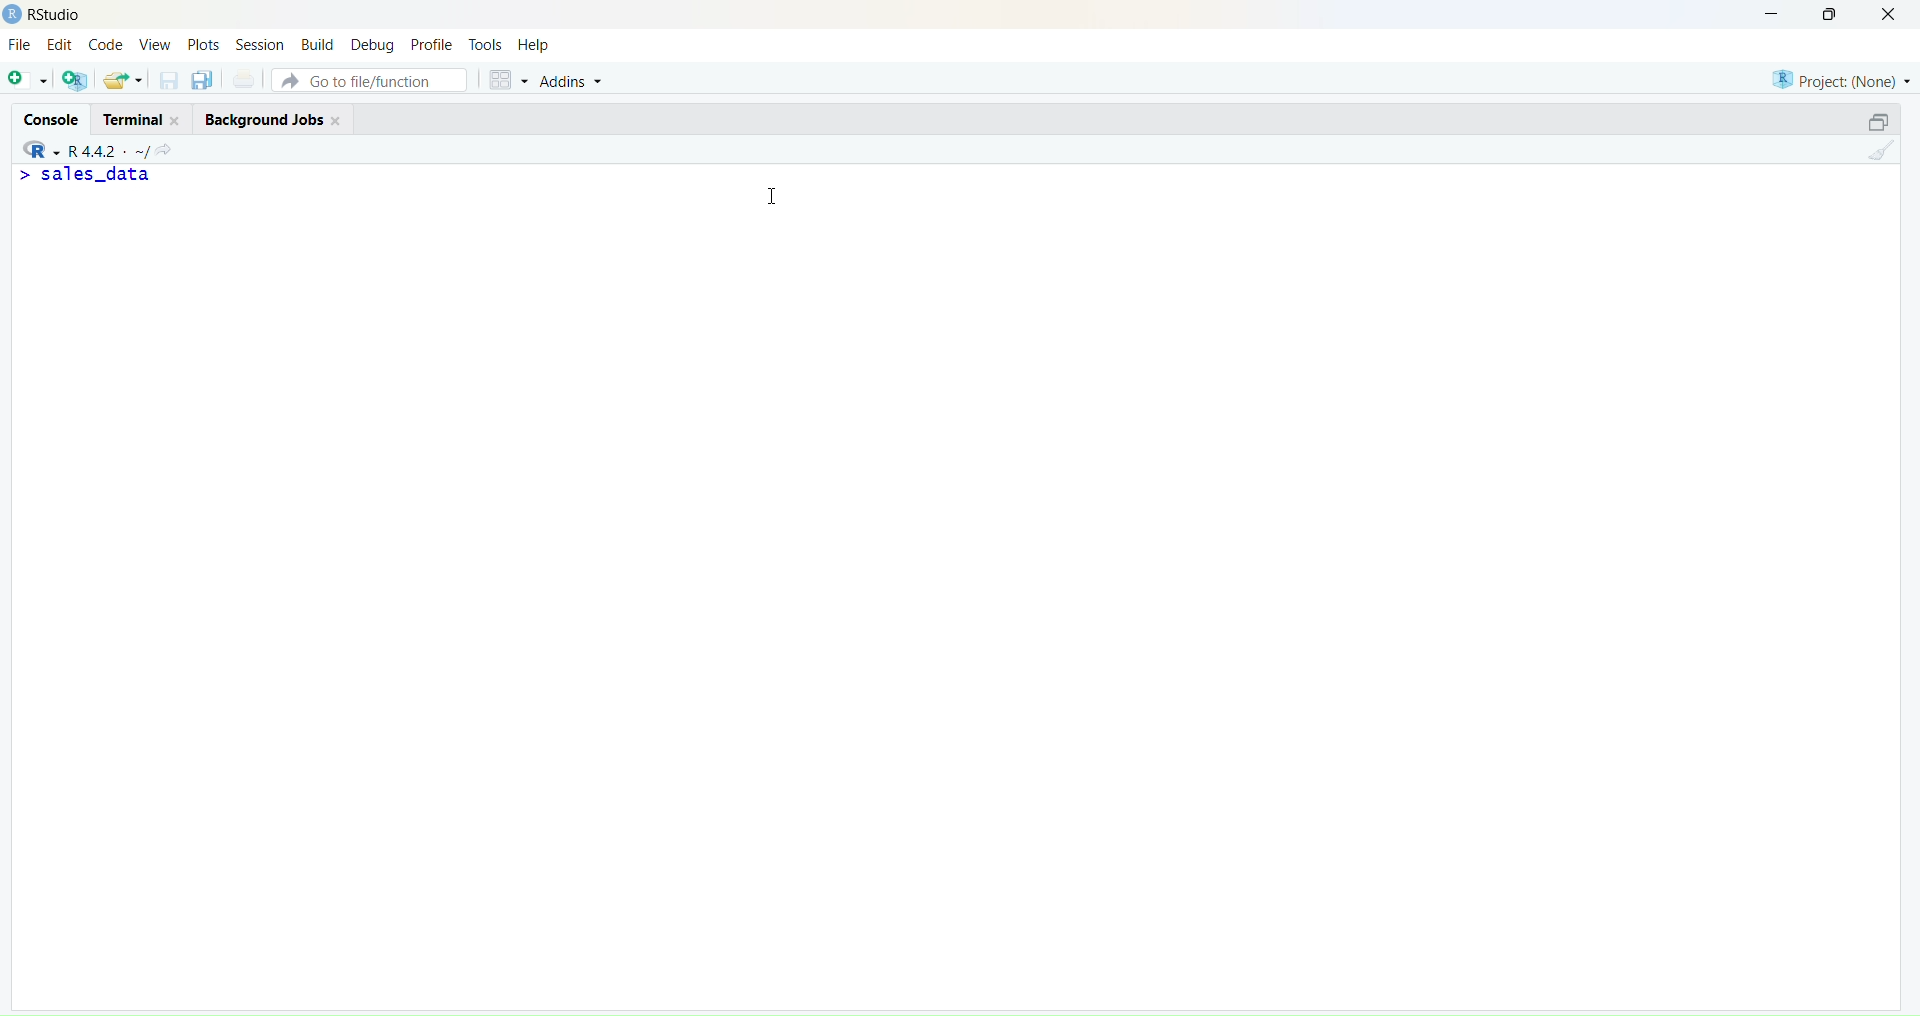 This screenshot has height=1016, width=1920. I want to click on save, so click(167, 85).